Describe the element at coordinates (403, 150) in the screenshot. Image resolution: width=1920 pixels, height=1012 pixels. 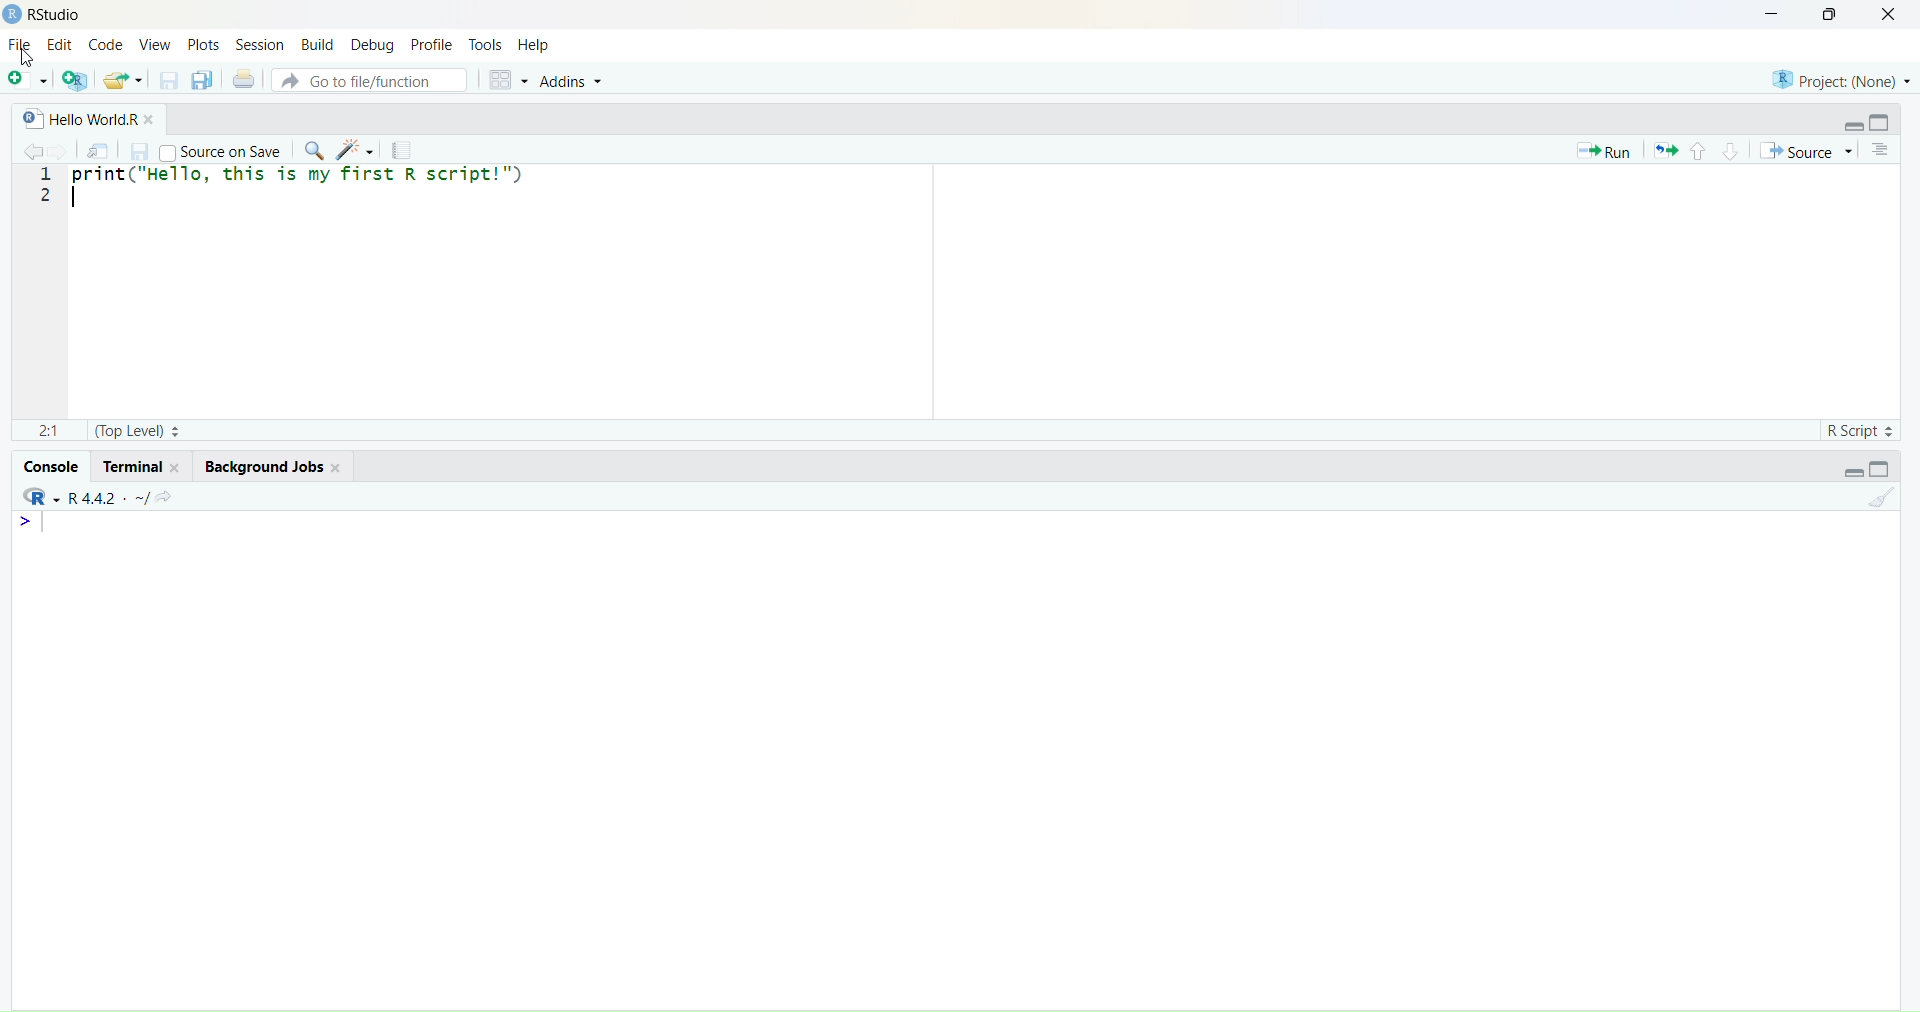
I see `Compile Report (Ctrl + Shift + K)` at that location.